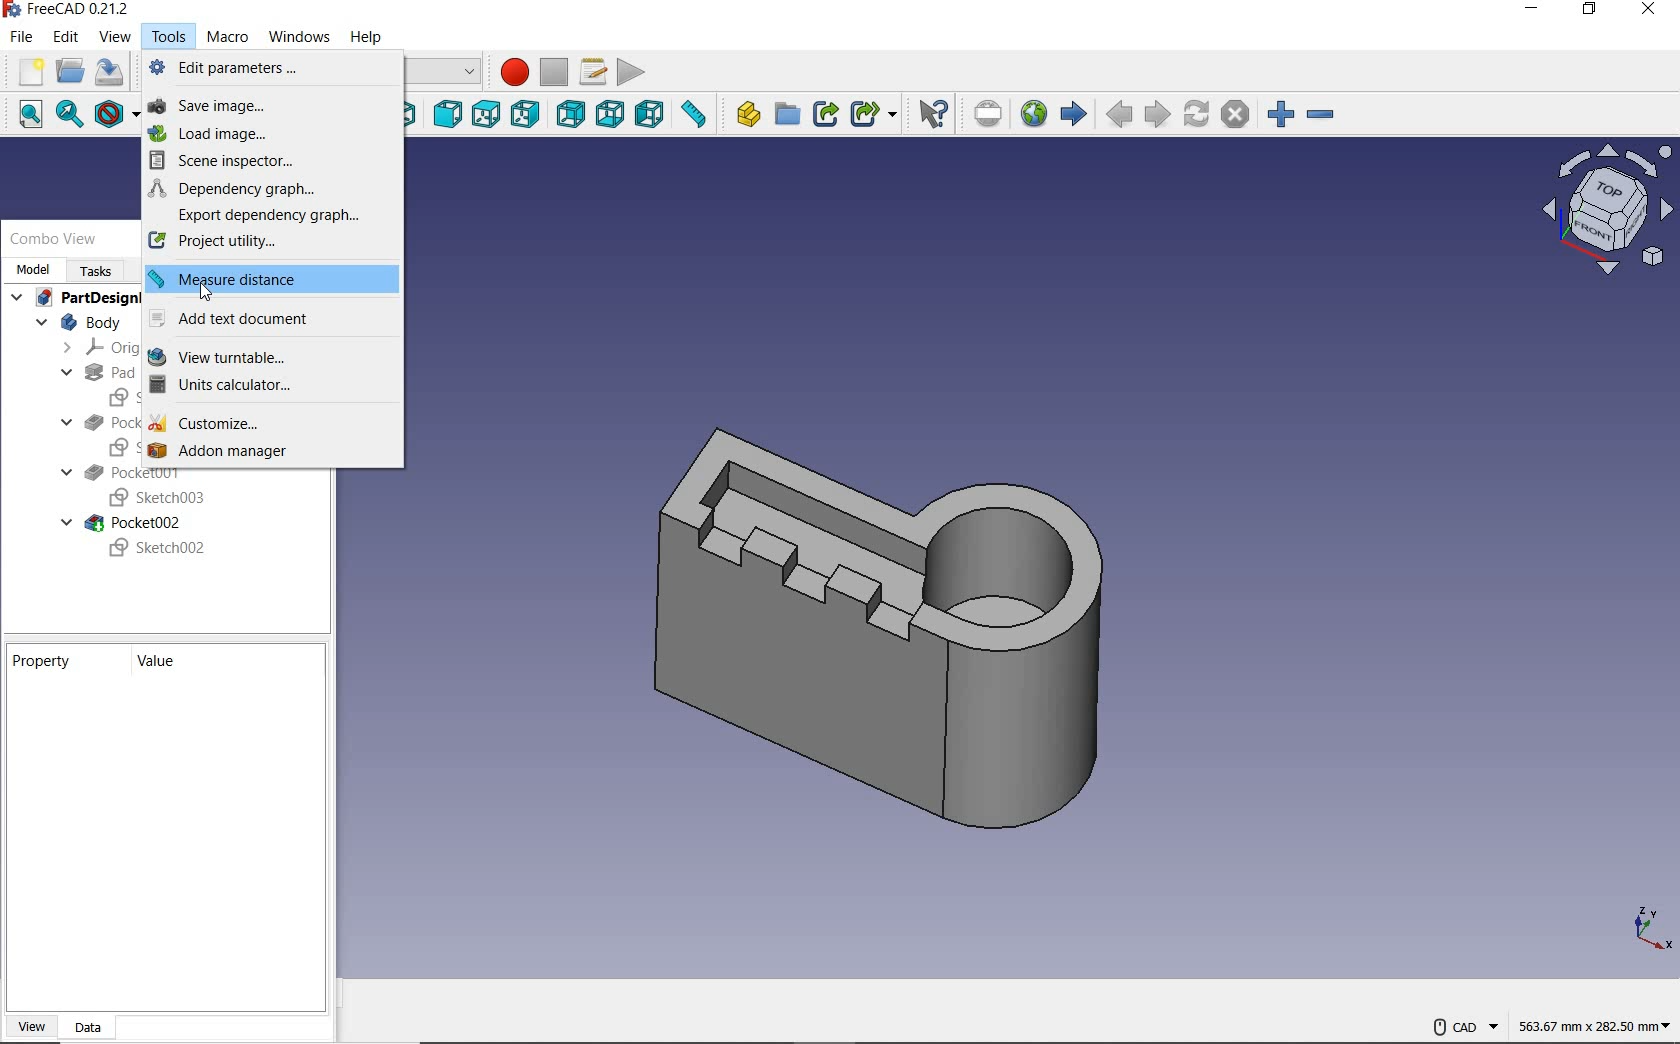 This screenshot has height=1044, width=1680. Describe the element at coordinates (609, 117) in the screenshot. I see `bottom` at that location.